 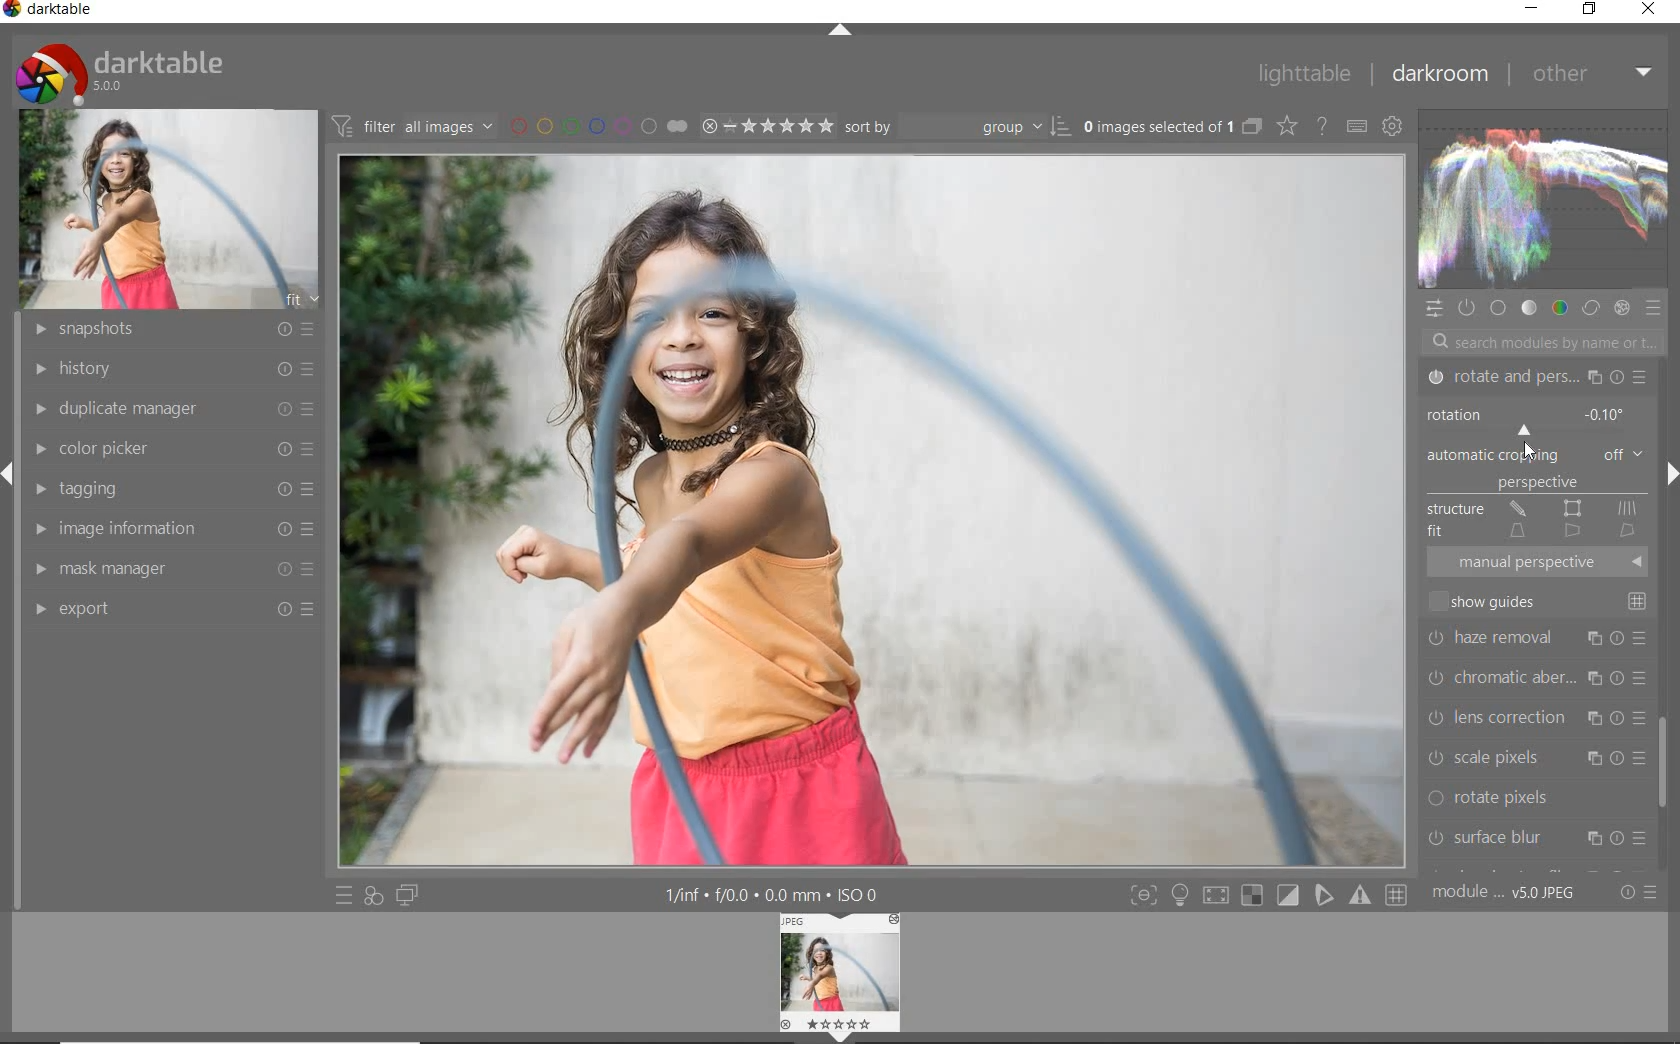 What do you see at coordinates (1534, 530) in the screenshot?
I see `FIT` at bounding box center [1534, 530].